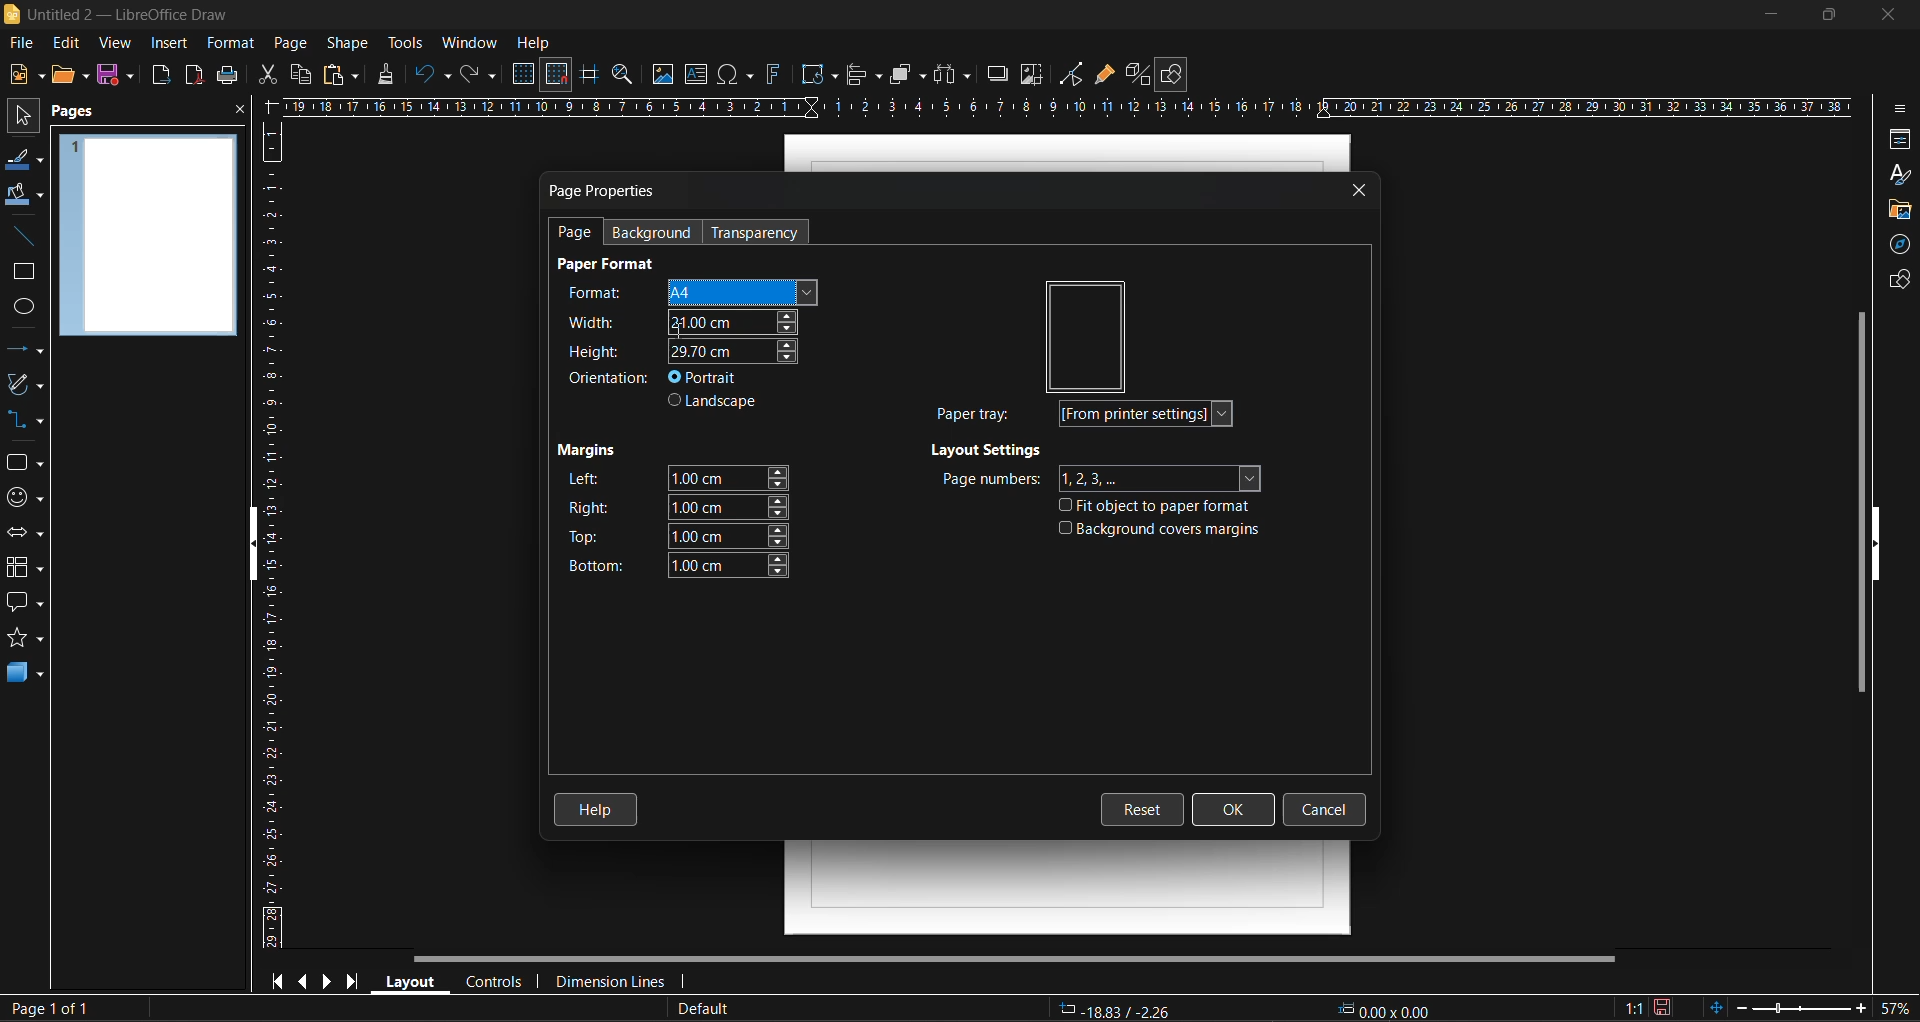  I want to click on page format, so click(611, 264).